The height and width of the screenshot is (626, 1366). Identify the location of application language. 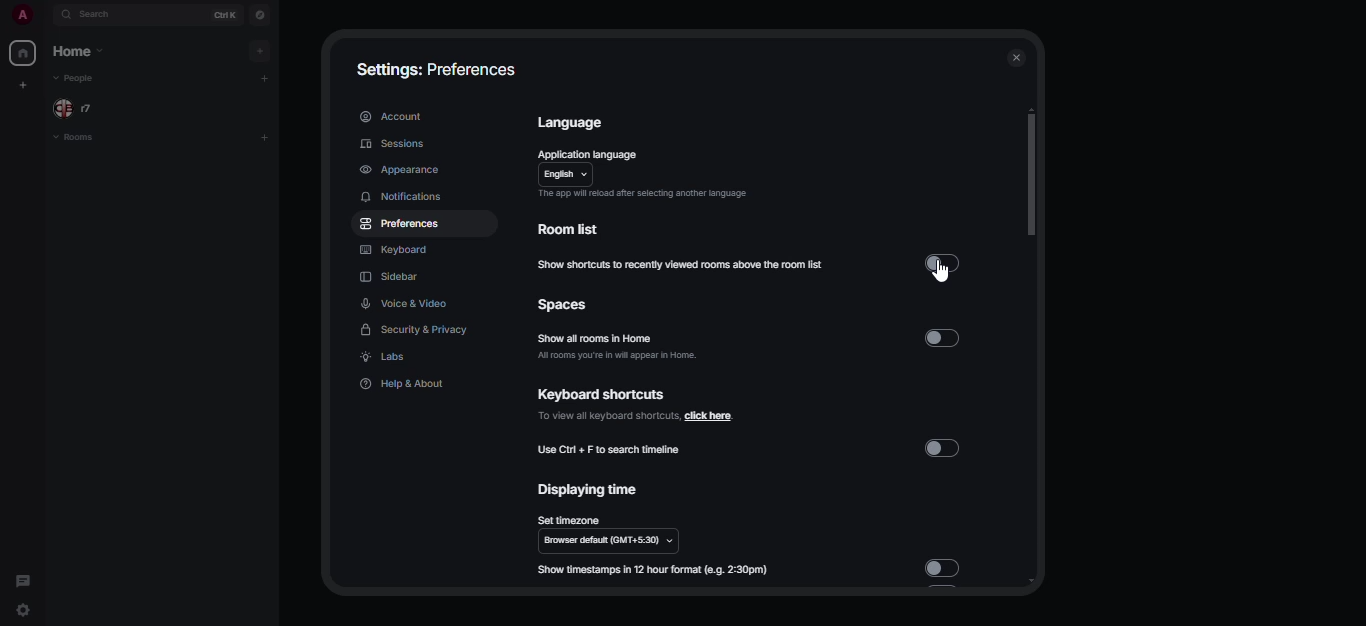
(594, 155).